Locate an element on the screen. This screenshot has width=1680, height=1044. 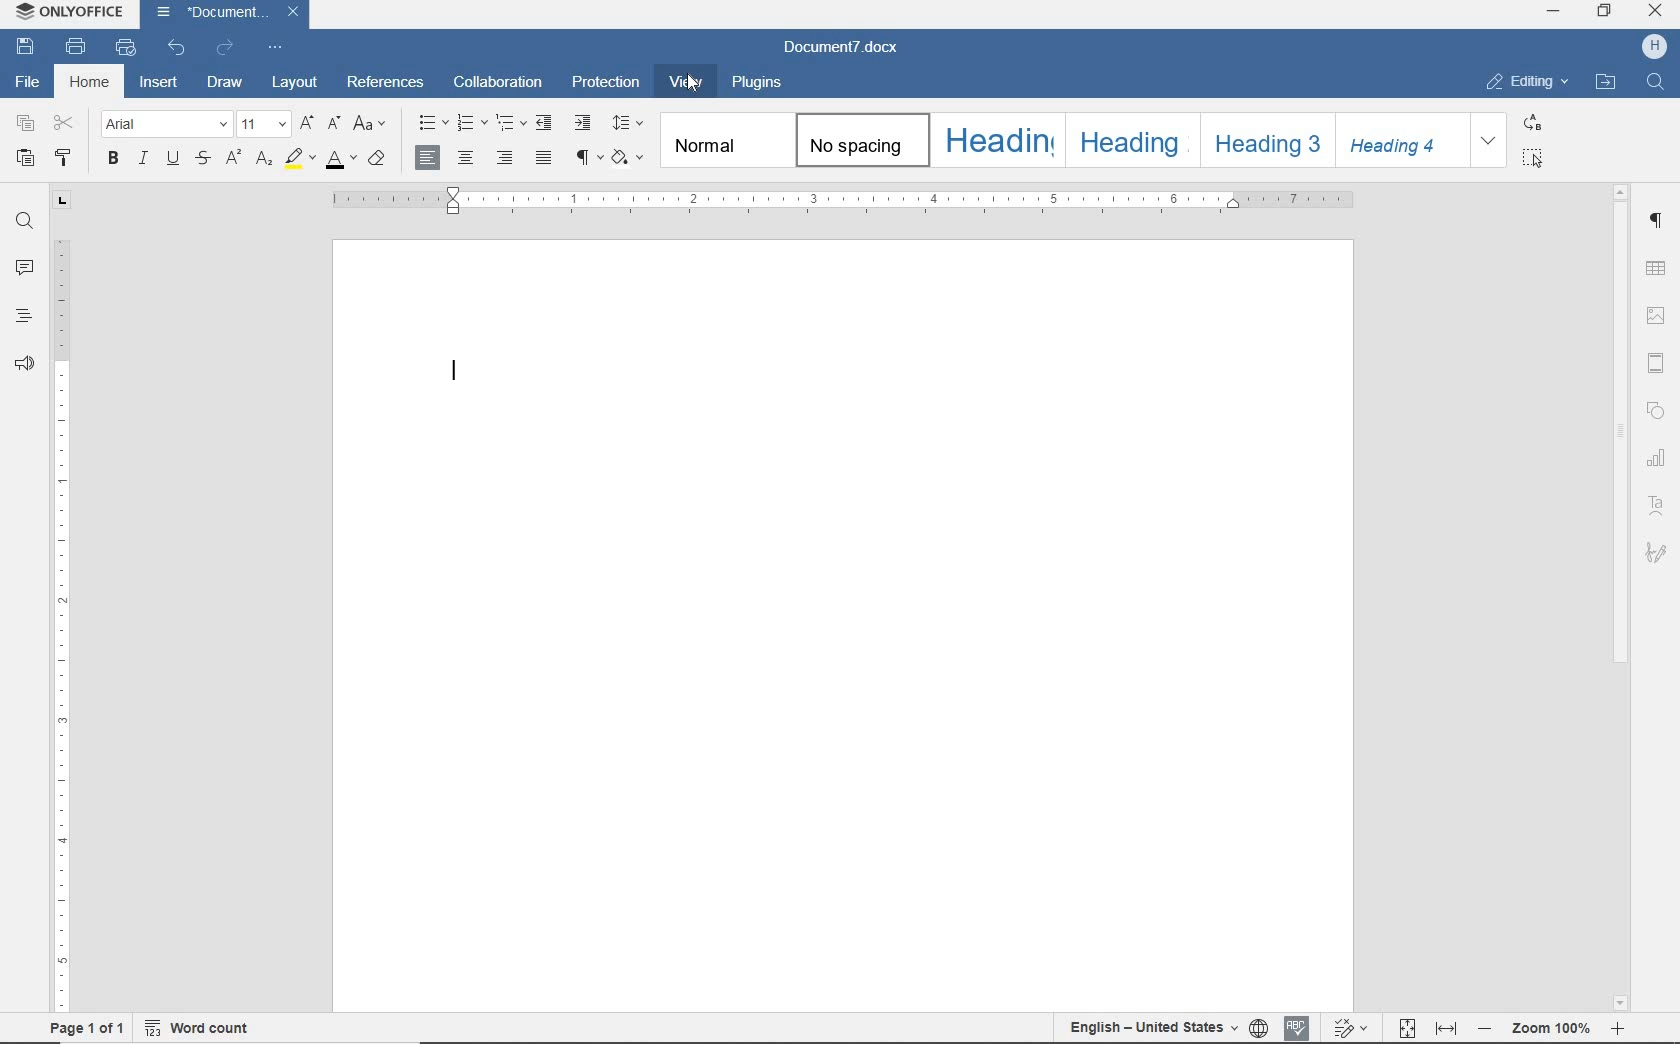
FIT TO WIDTH is located at coordinates (1447, 1026).